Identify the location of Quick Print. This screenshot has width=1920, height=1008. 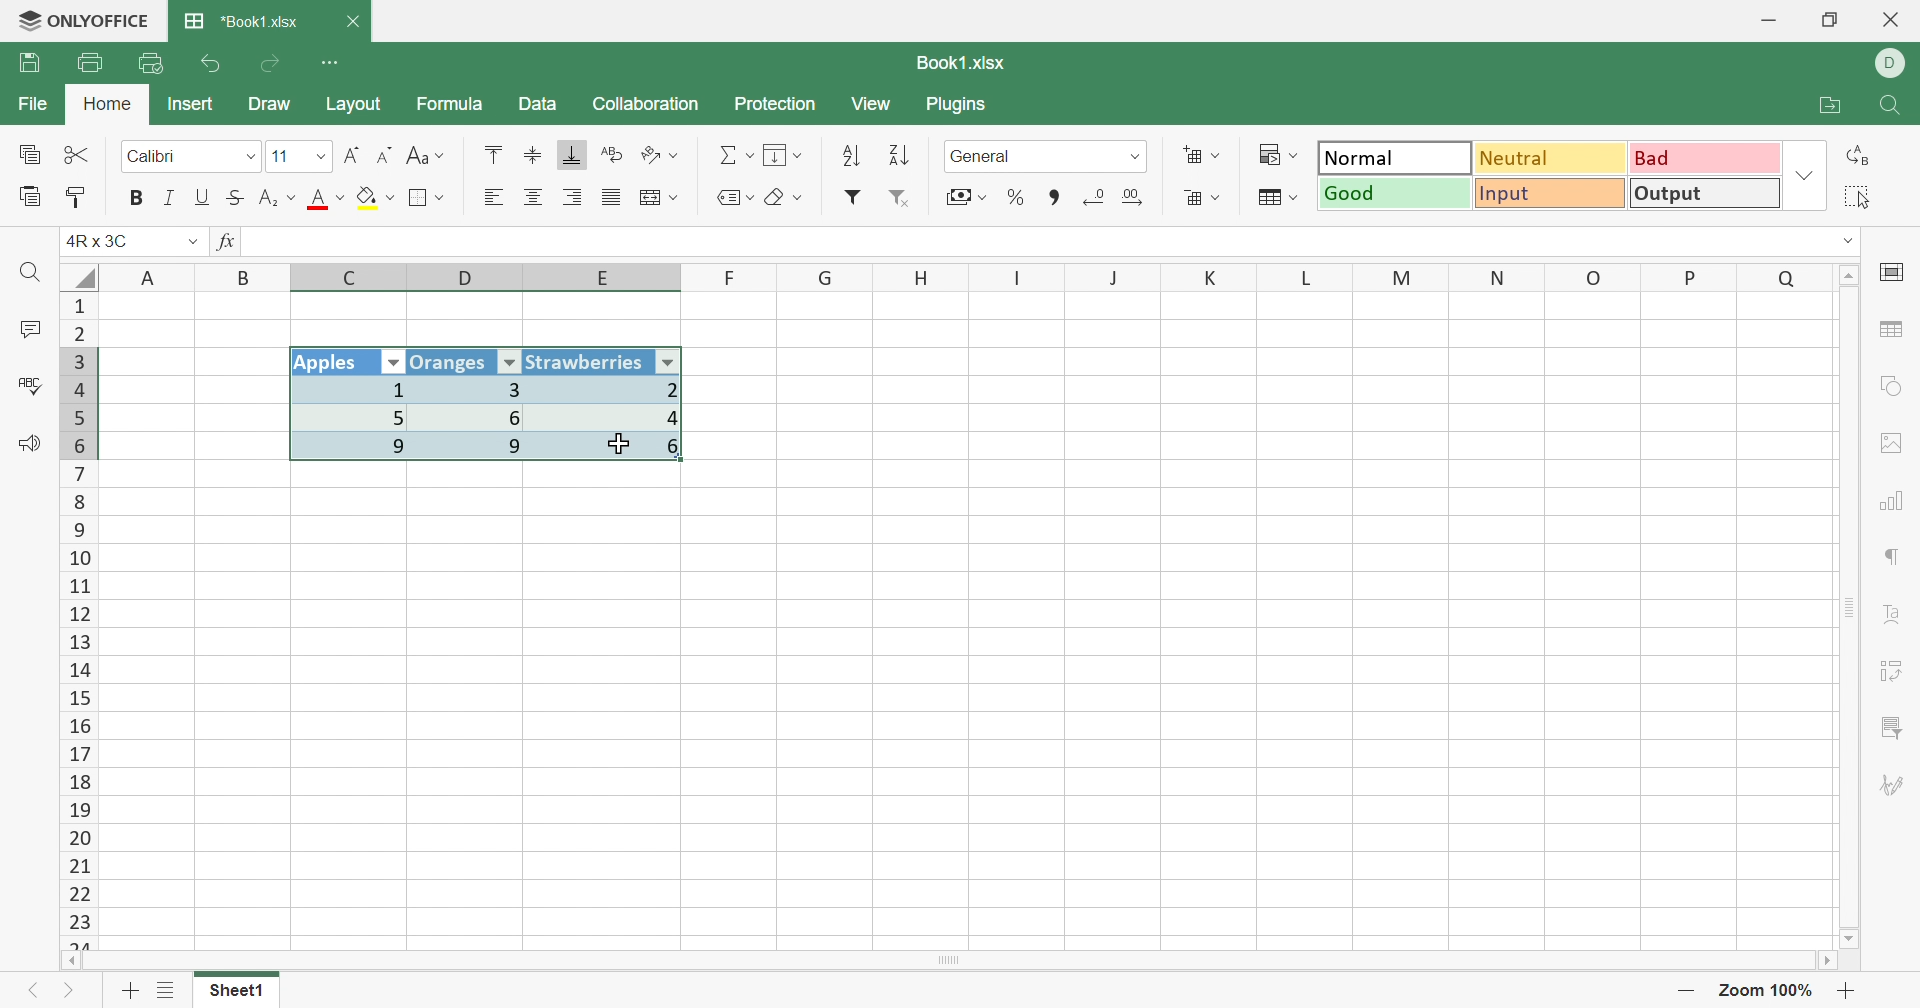
(152, 63).